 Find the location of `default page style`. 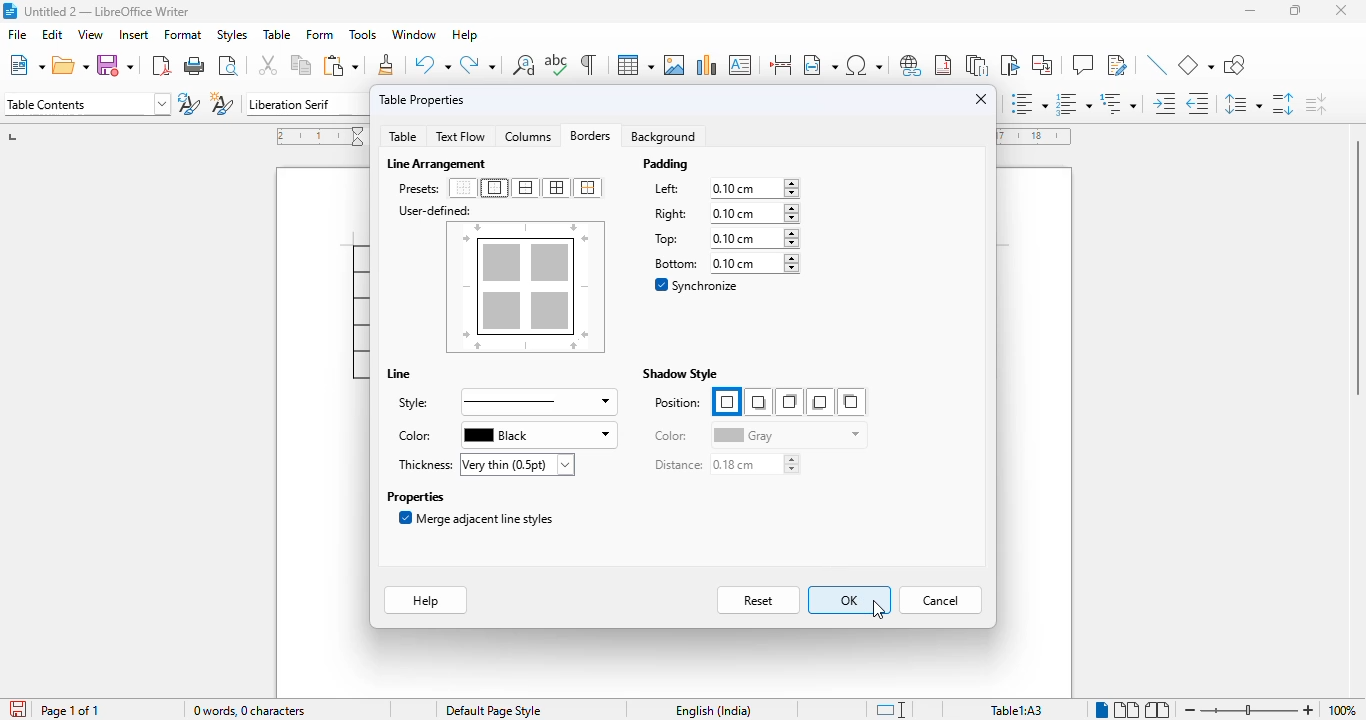

default page style is located at coordinates (494, 711).